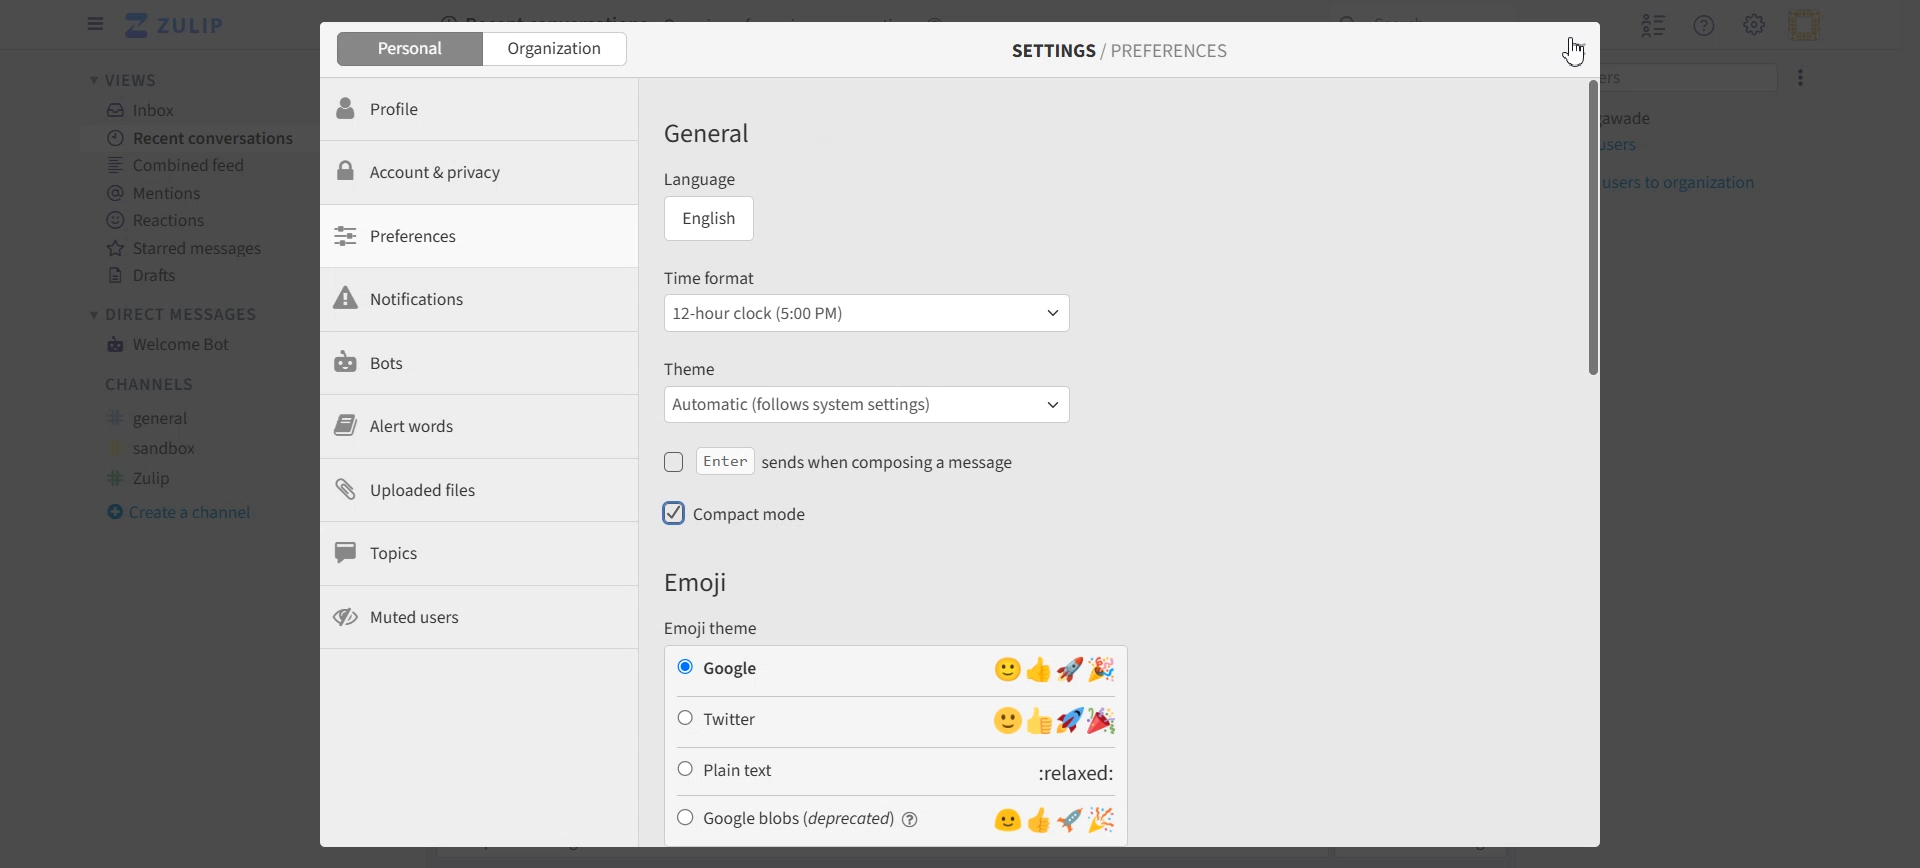  I want to click on Close, so click(1568, 46).